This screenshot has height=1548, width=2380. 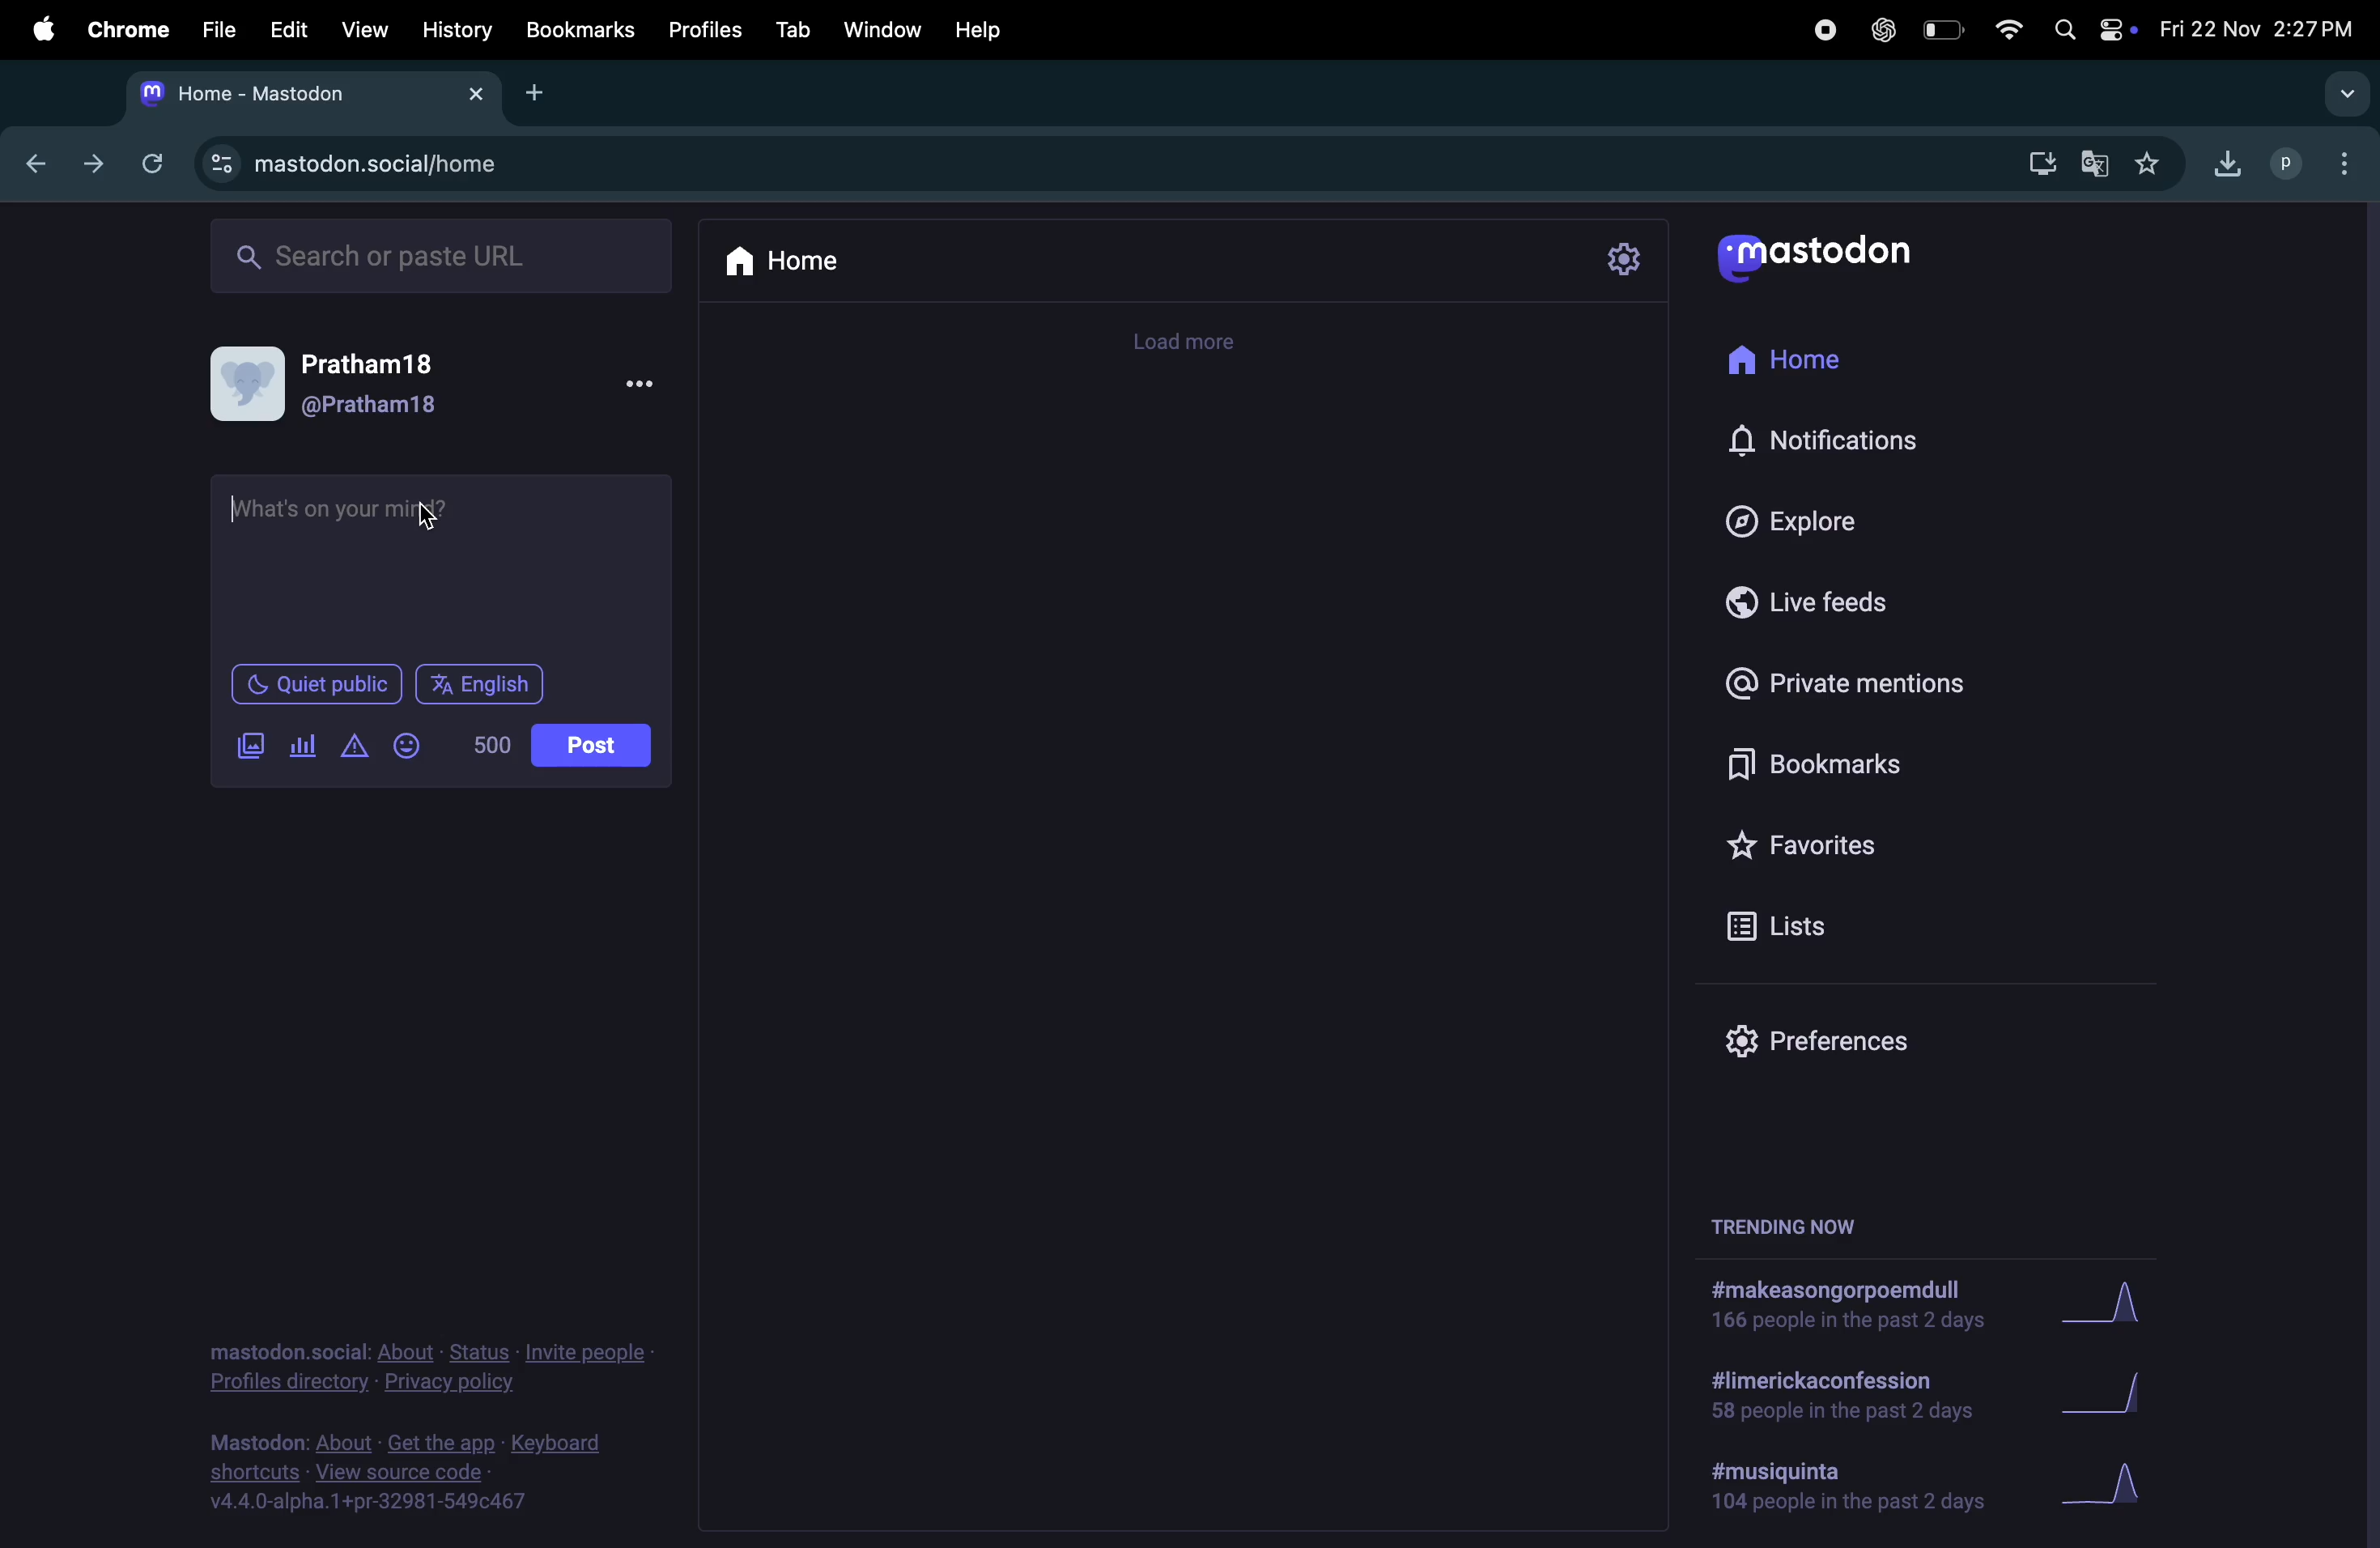 What do you see at coordinates (2041, 159) in the screenshot?
I see `downloads` at bounding box center [2041, 159].